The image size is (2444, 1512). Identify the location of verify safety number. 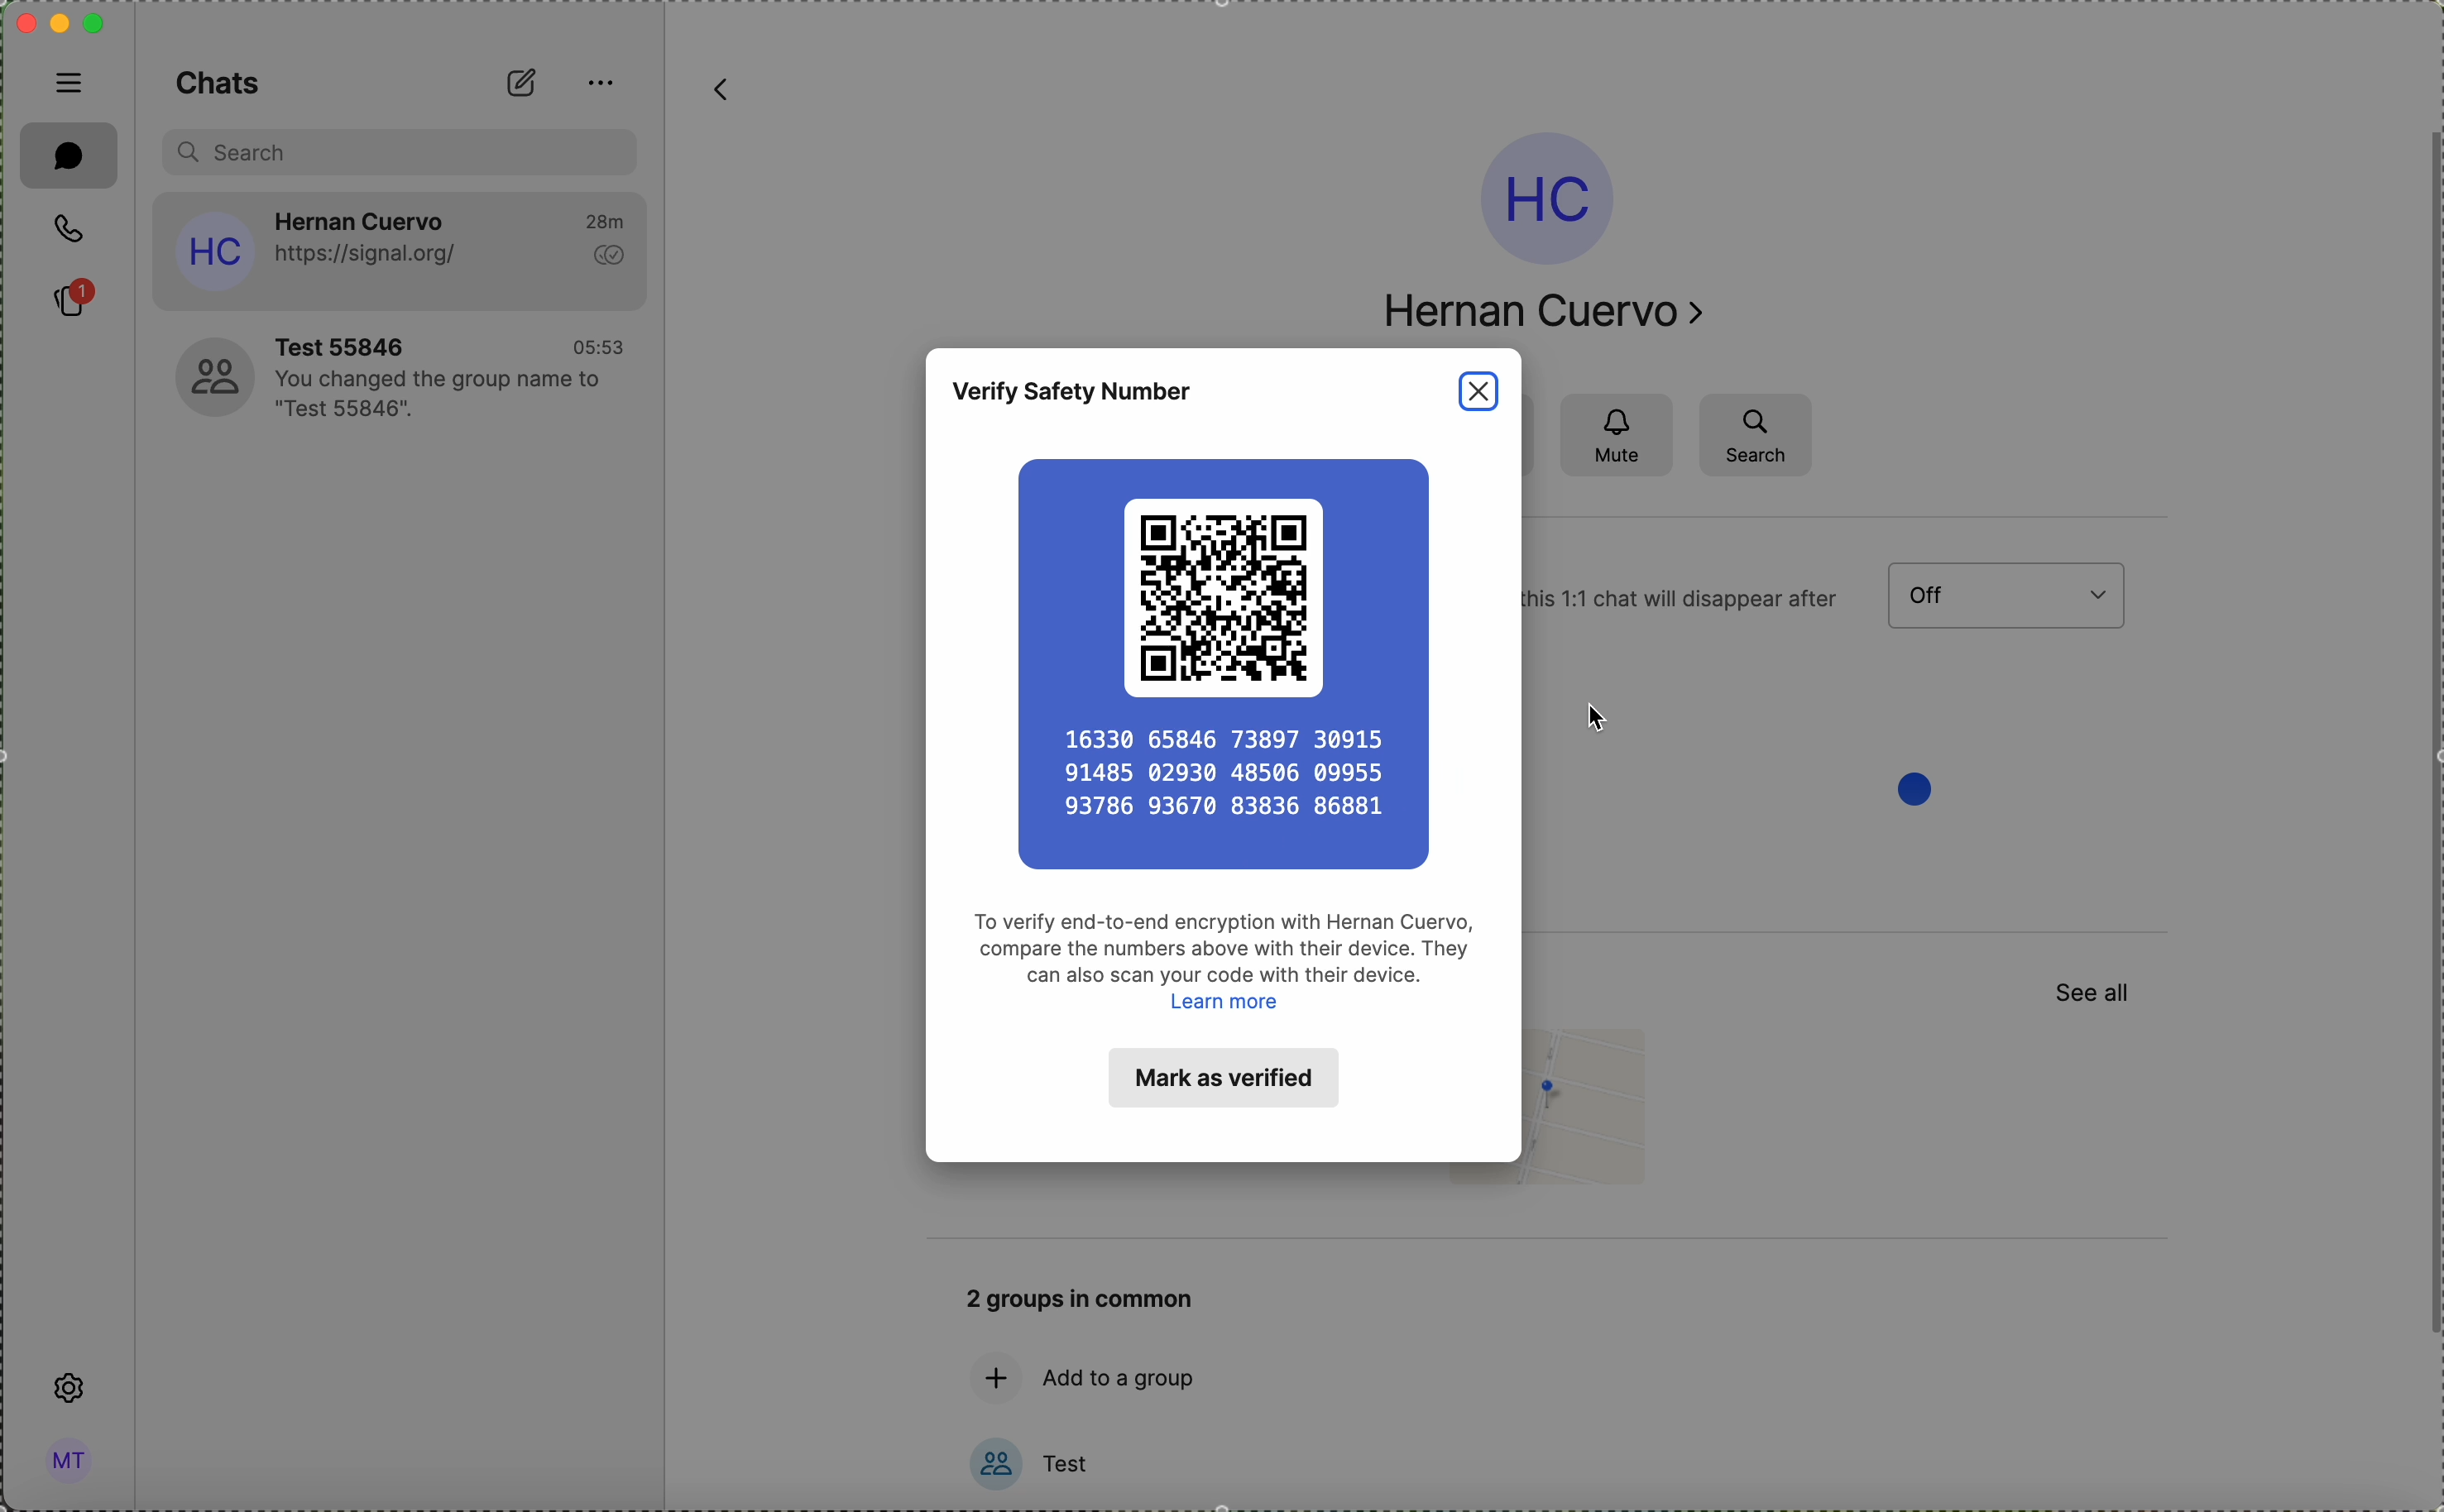
(1069, 391).